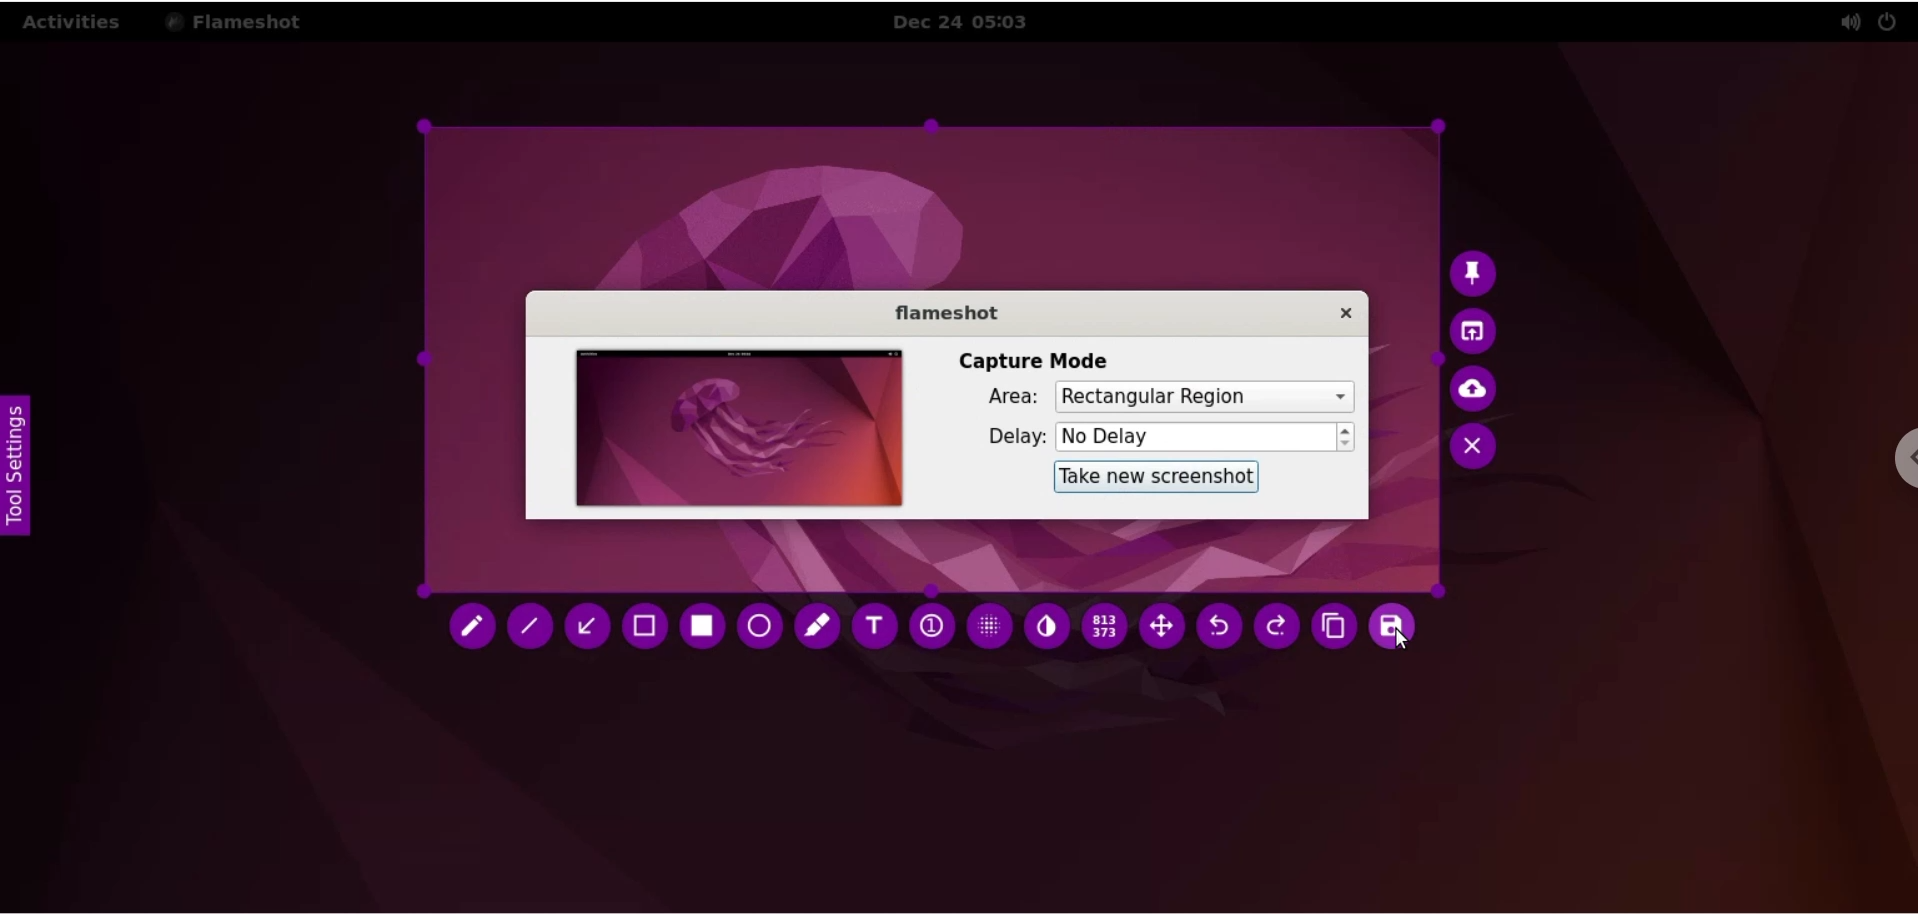 The width and height of the screenshot is (1918, 914). Describe the element at coordinates (587, 625) in the screenshot. I see `arrow` at that location.